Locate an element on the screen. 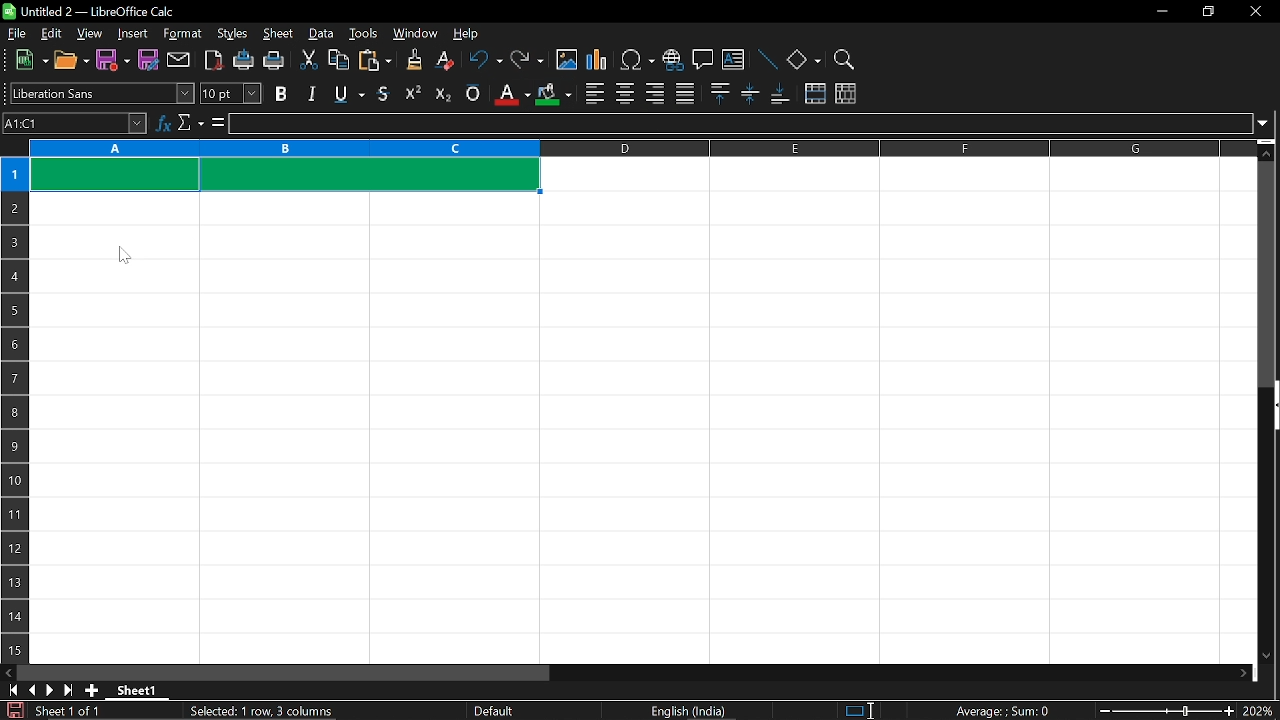 The height and width of the screenshot is (720, 1280). align bottom is located at coordinates (779, 95).